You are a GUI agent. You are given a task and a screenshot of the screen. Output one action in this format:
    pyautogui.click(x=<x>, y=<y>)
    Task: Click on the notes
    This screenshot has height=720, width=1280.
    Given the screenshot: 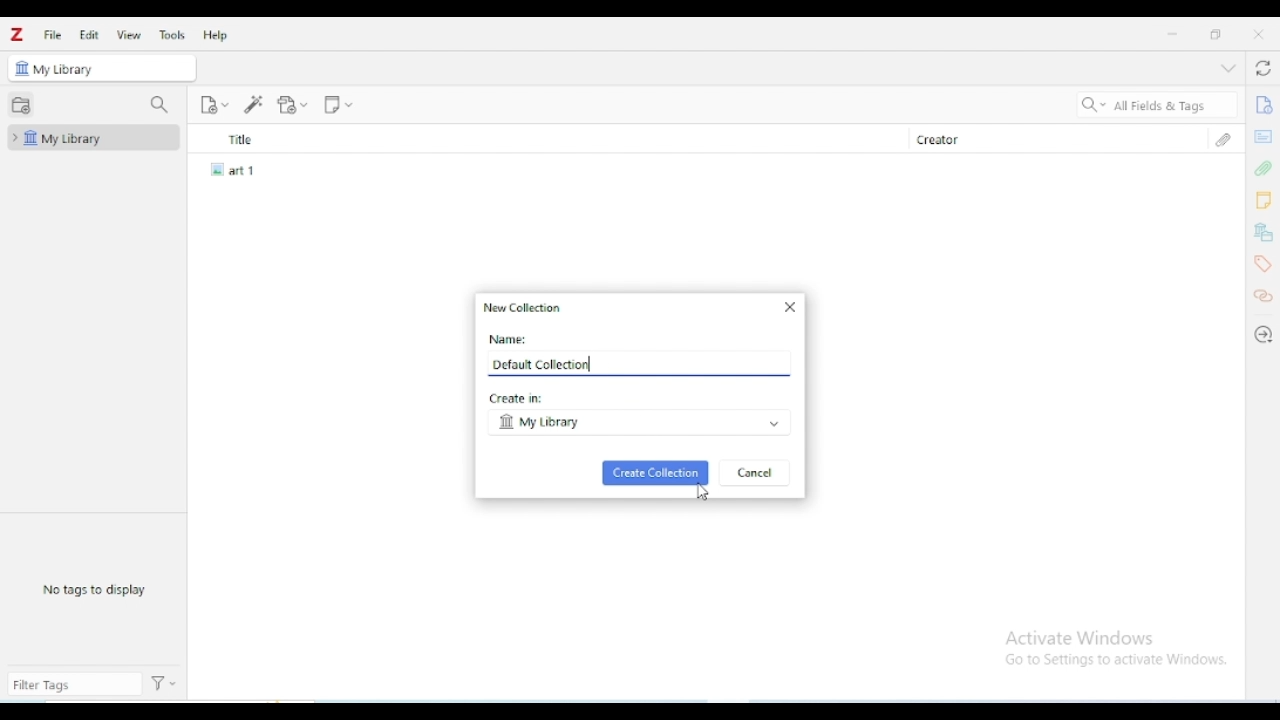 What is the action you would take?
    pyautogui.click(x=1263, y=201)
    